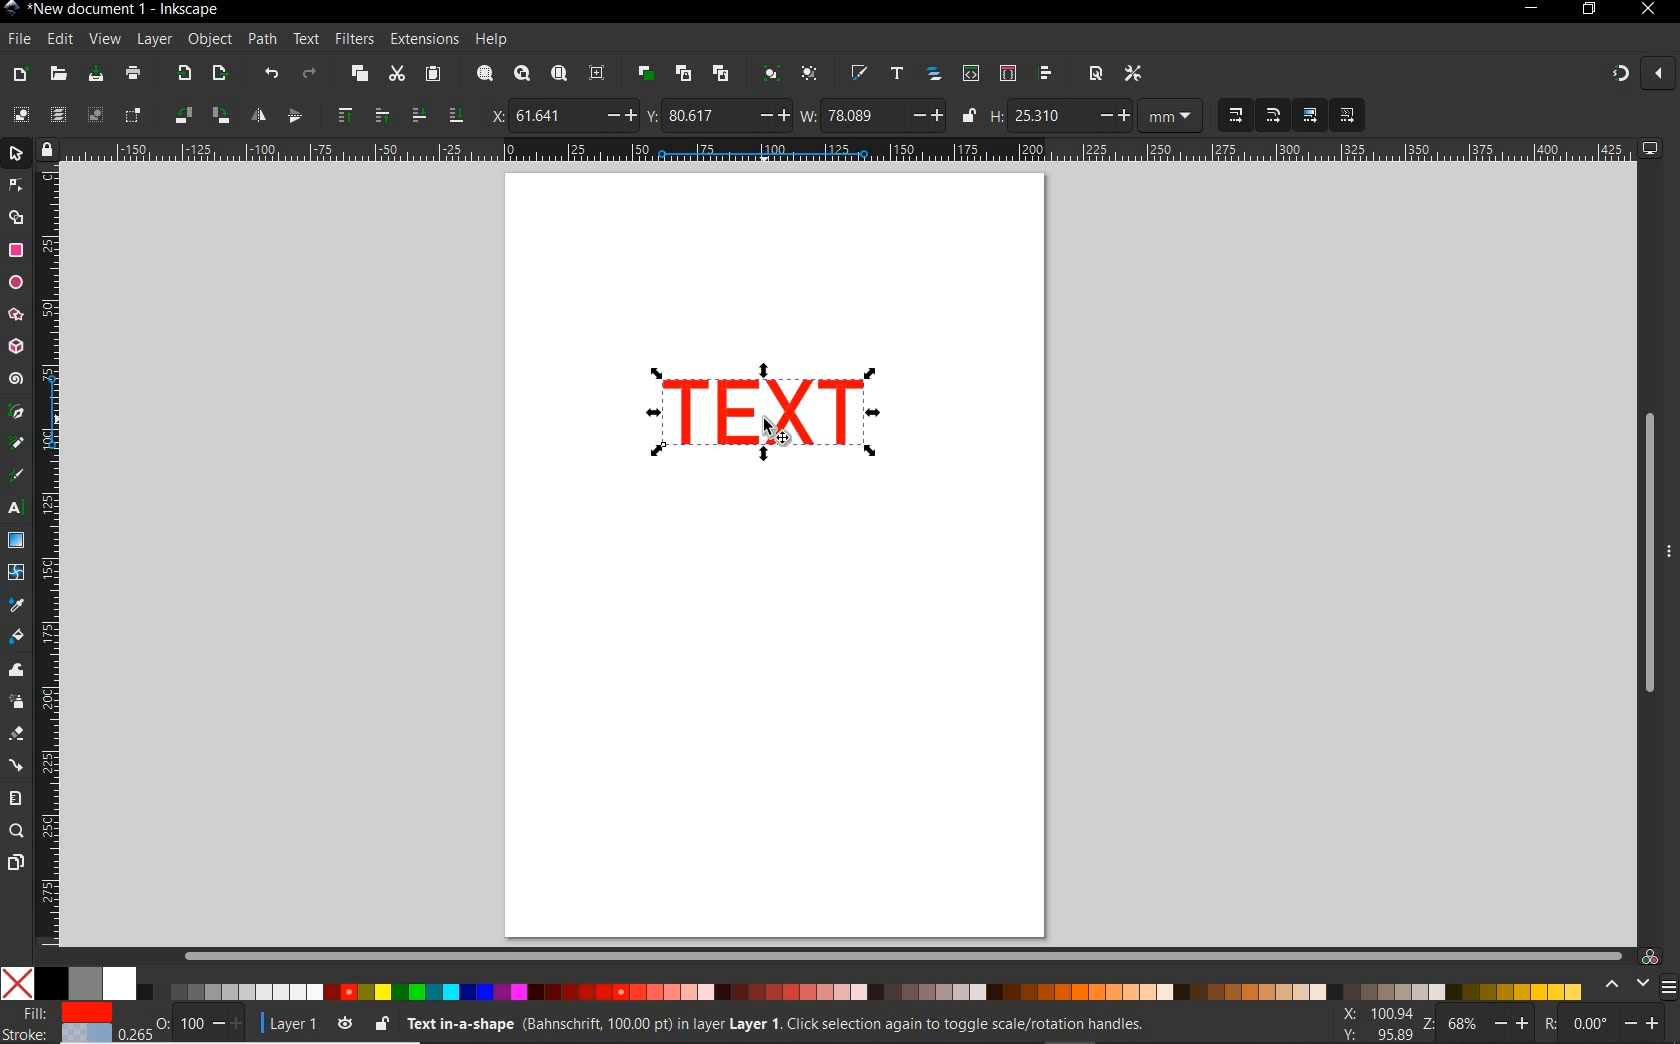 The height and width of the screenshot is (1044, 1680). Describe the element at coordinates (969, 74) in the screenshot. I see `open xml editor` at that location.